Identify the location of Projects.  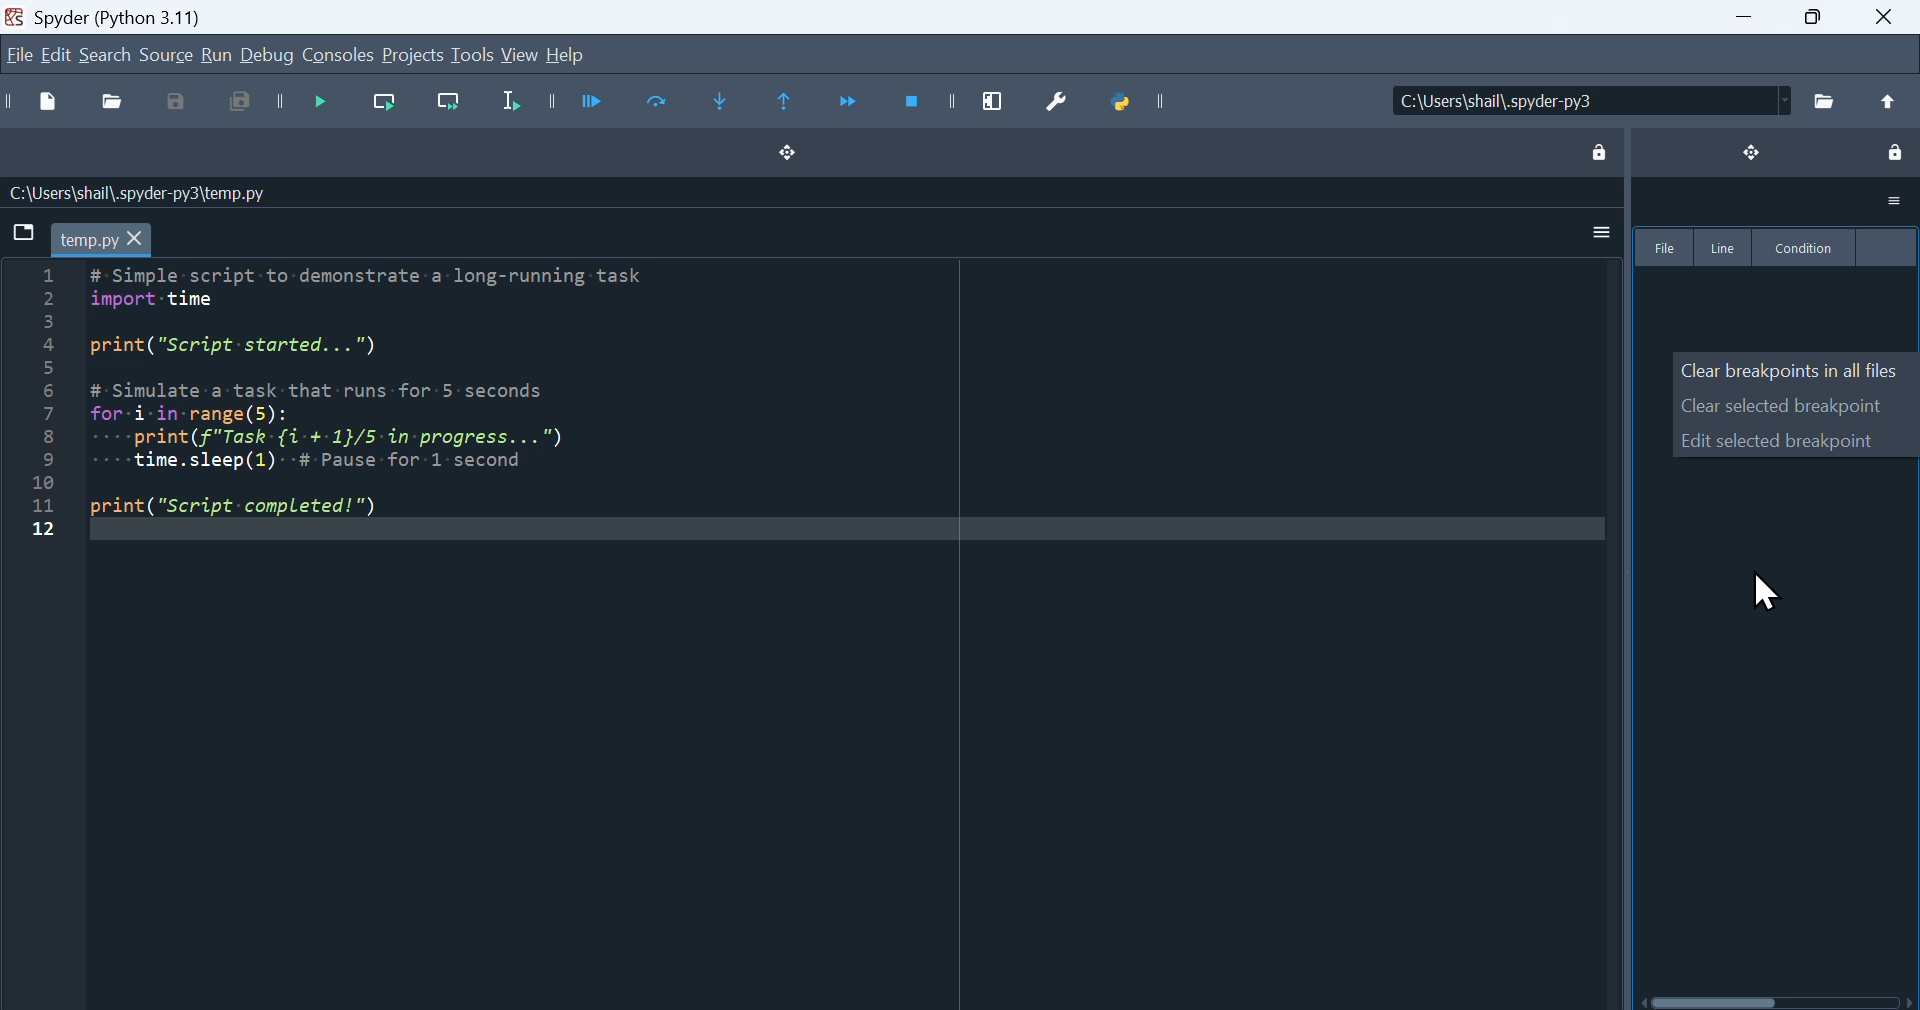
(412, 56).